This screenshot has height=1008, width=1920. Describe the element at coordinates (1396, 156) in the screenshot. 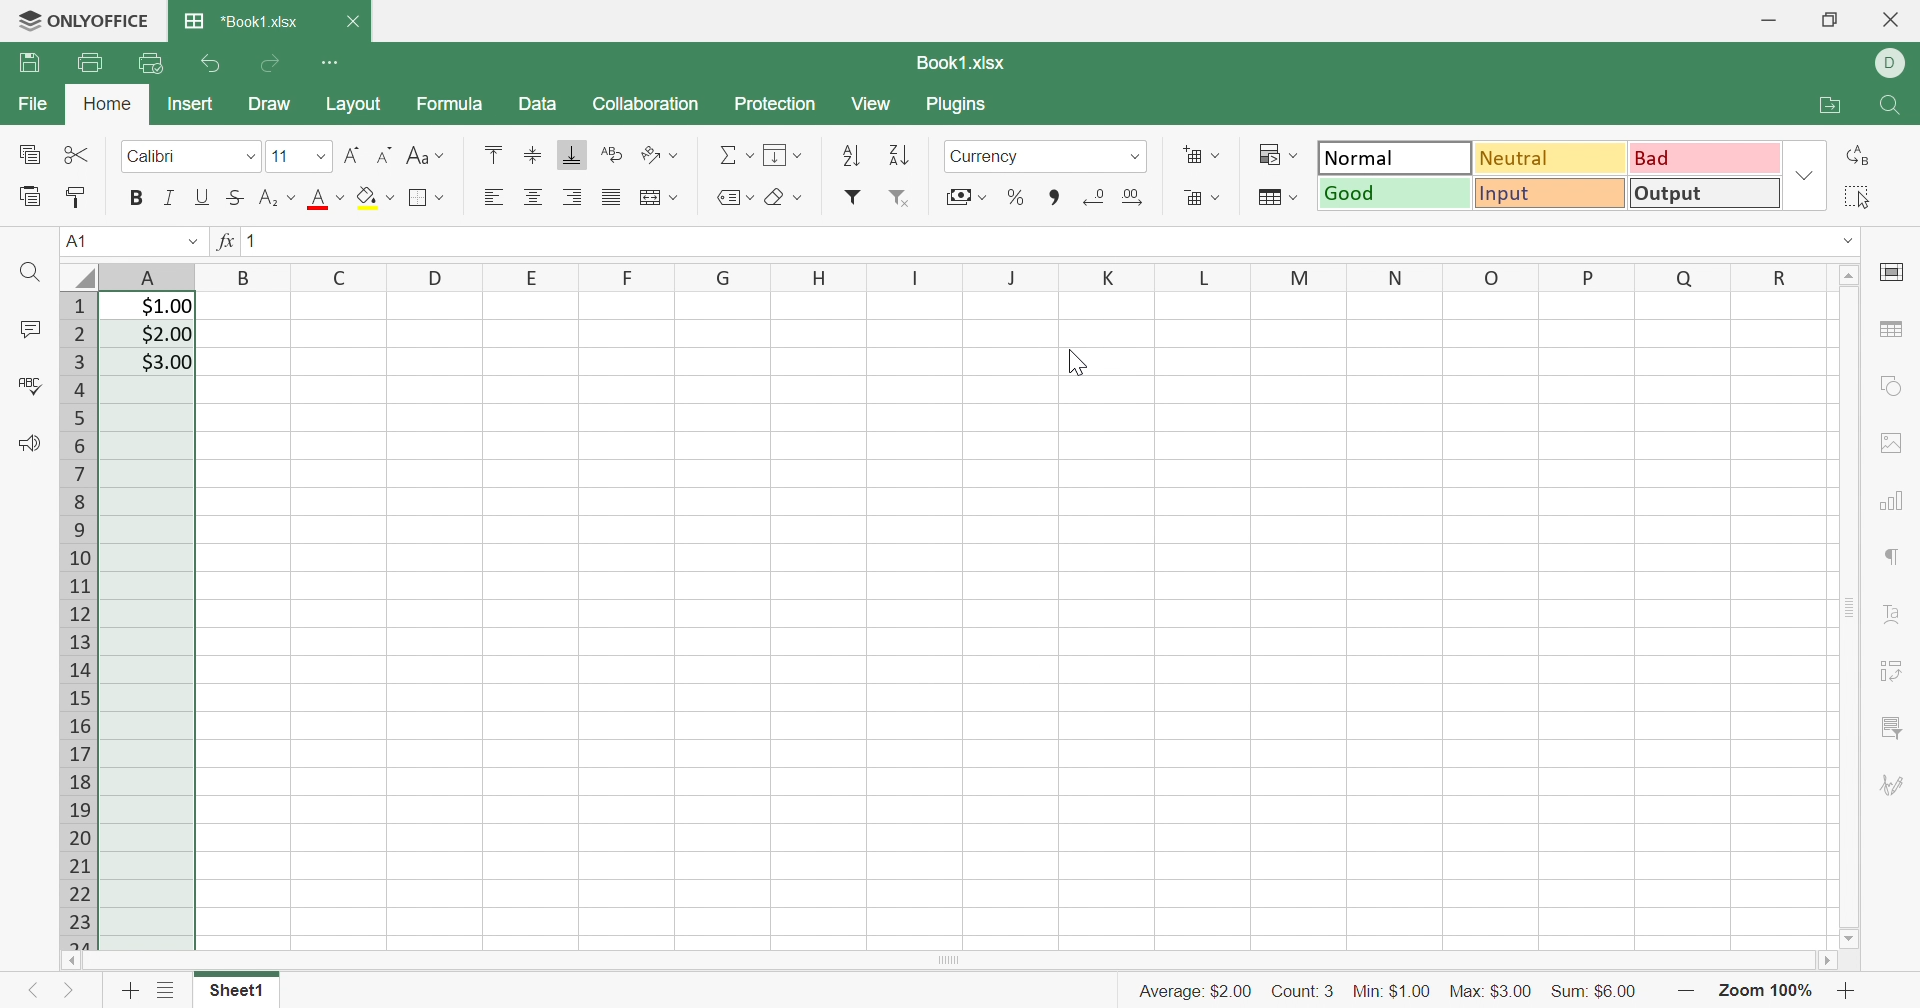

I see `Normal` at that location.